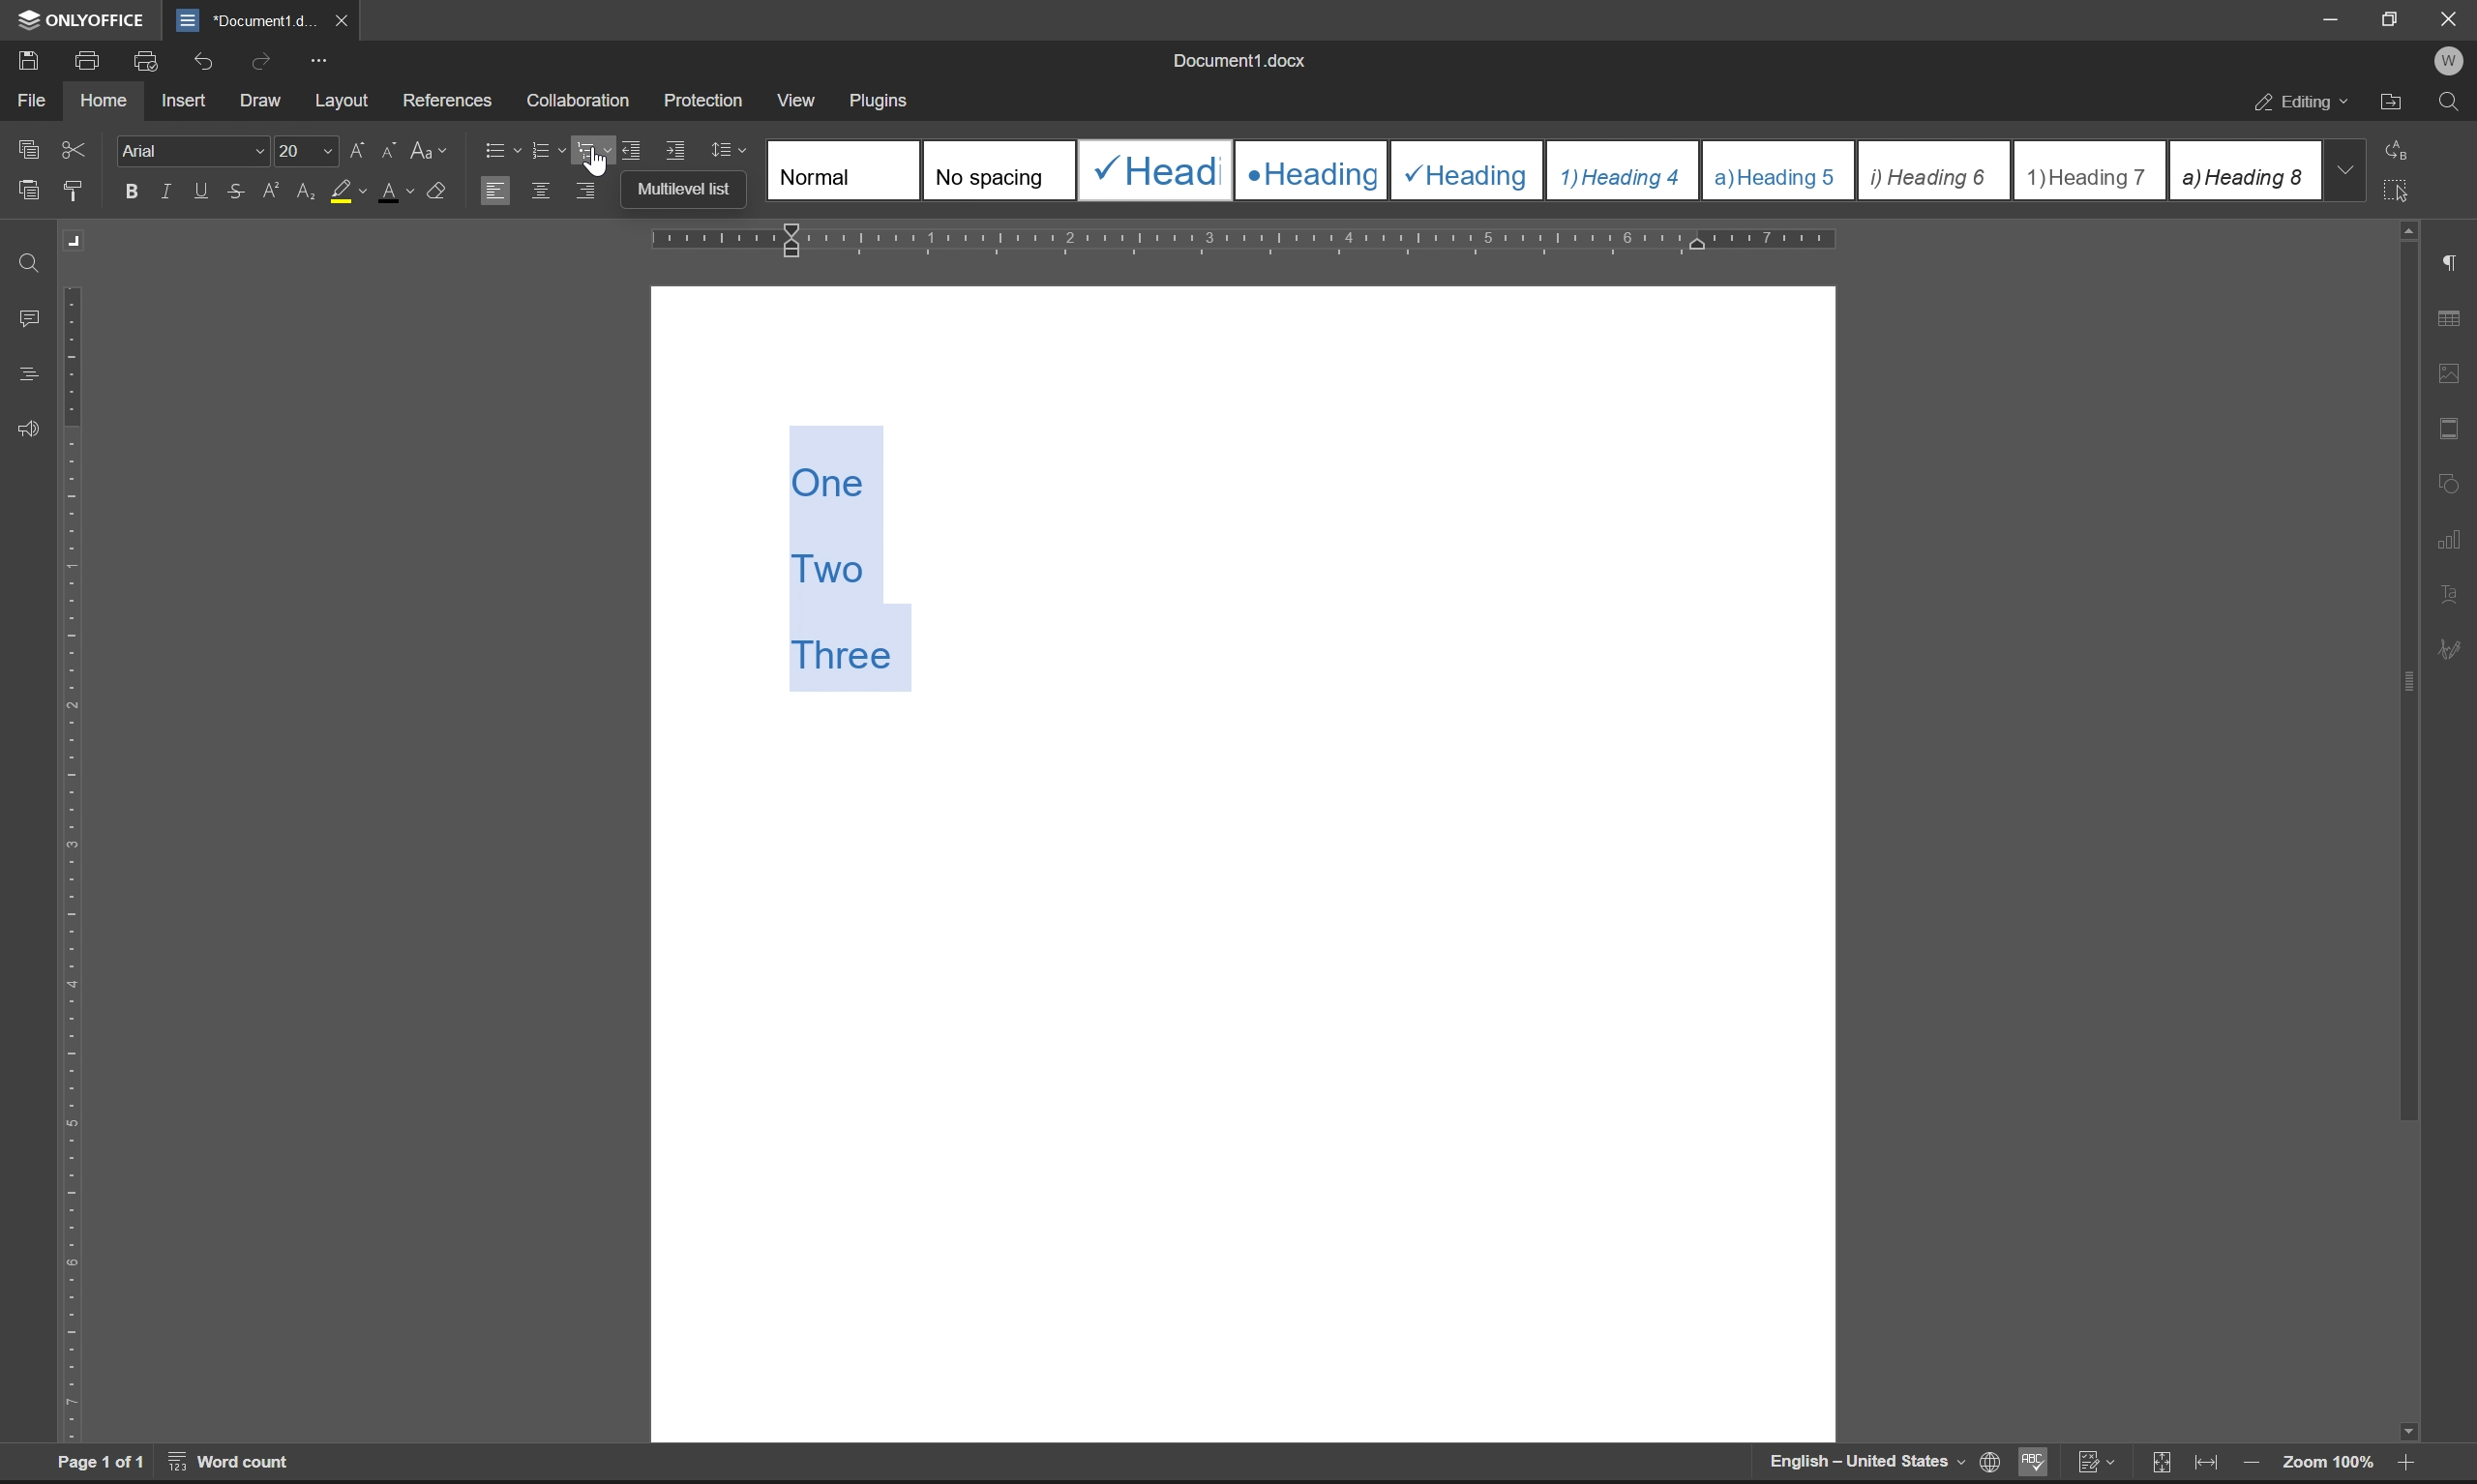  What do you see at coordinates (93, 58) in the screenshot?
I see `print` at bounding box center [93, 58].